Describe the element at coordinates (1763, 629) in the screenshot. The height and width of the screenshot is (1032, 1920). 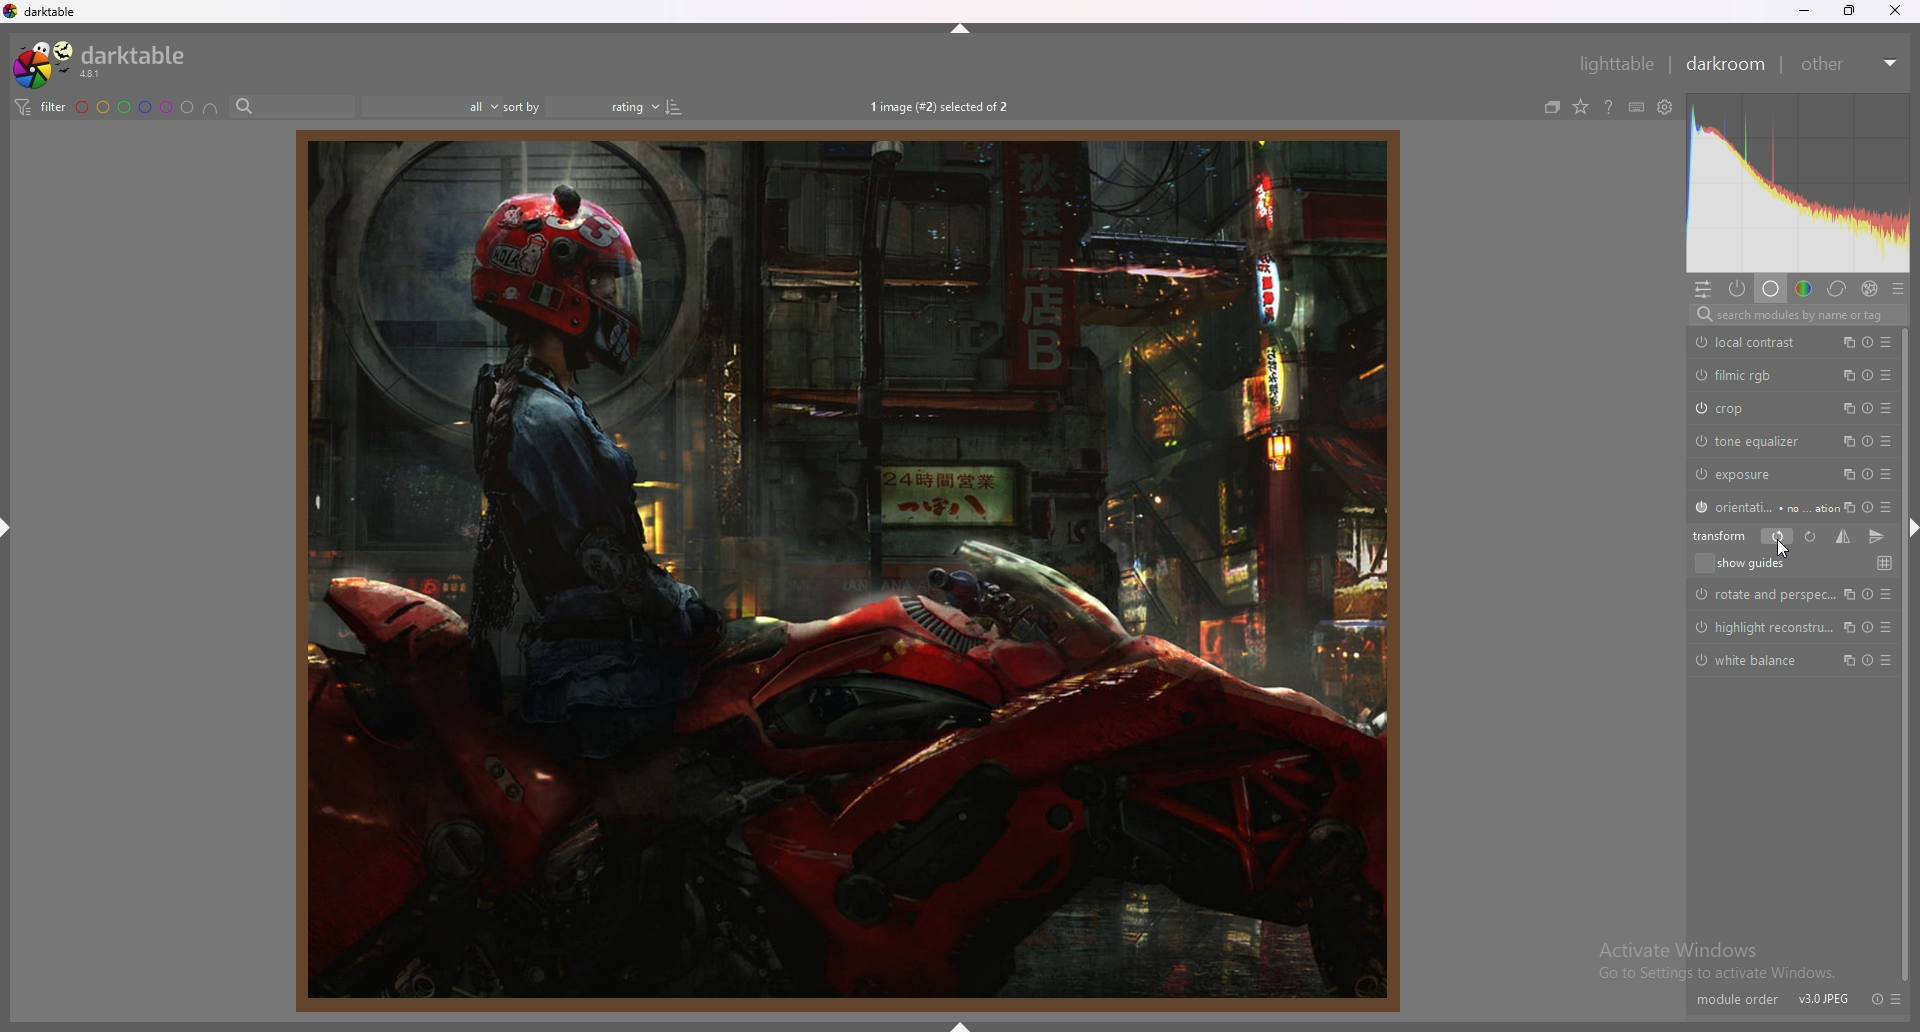
I see `` at that location.